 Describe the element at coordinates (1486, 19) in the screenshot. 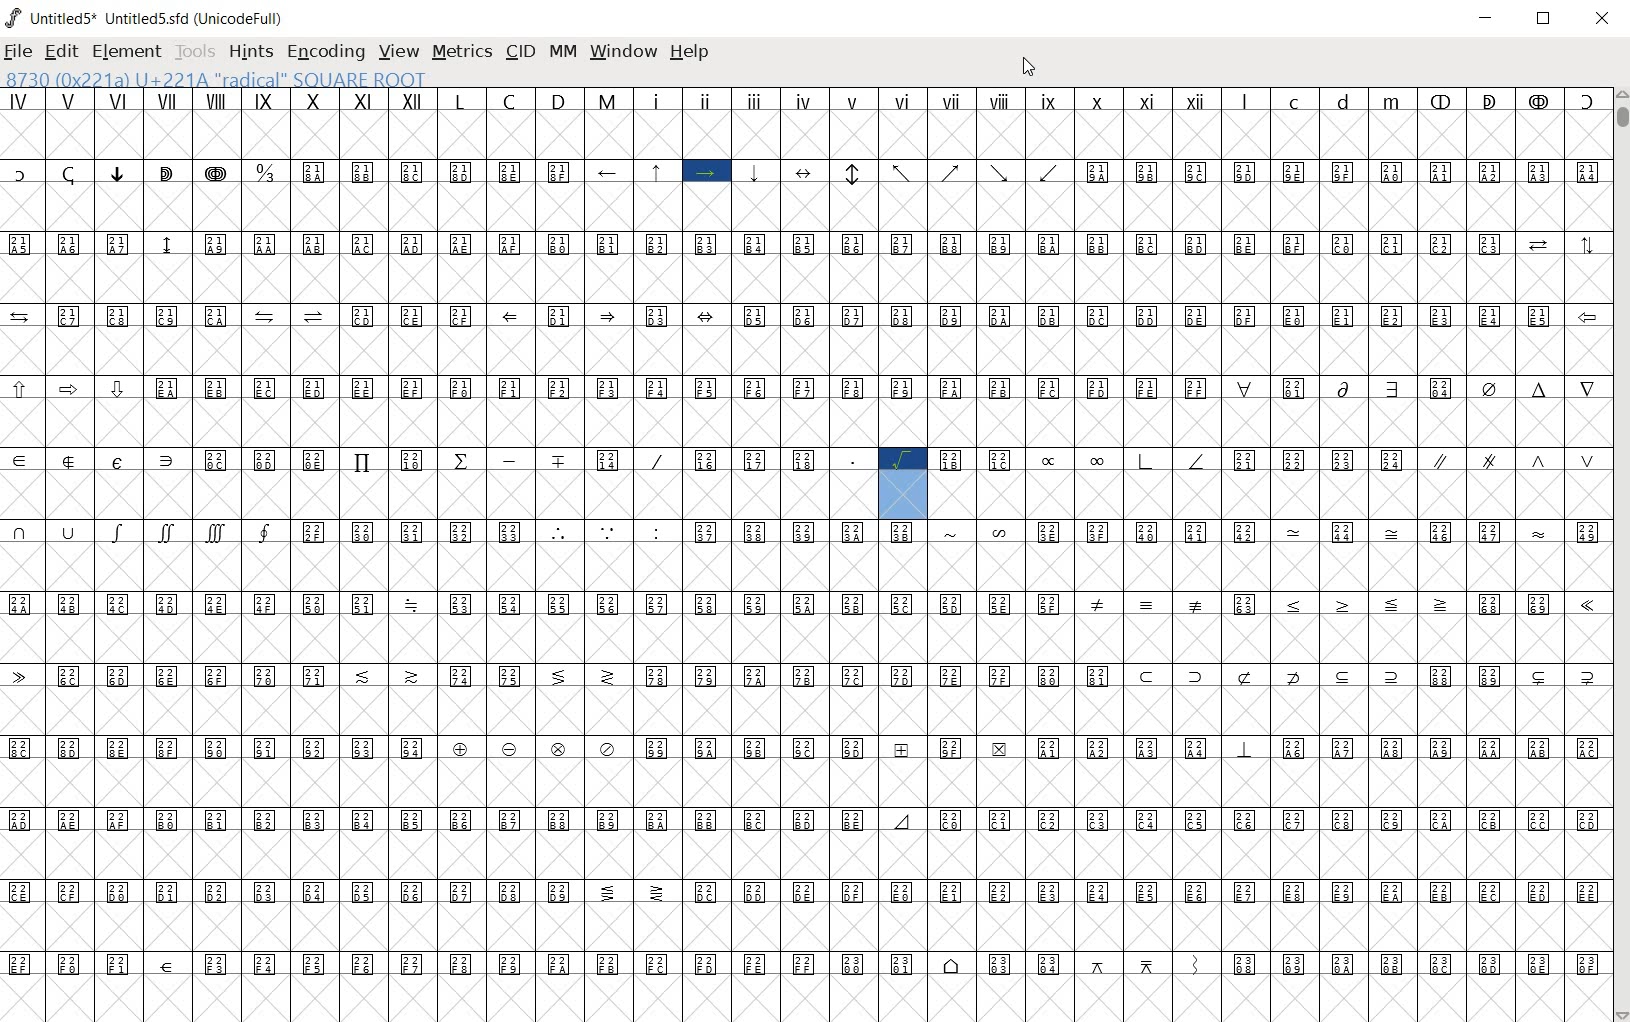

I see `MINIMIZE` at that location.